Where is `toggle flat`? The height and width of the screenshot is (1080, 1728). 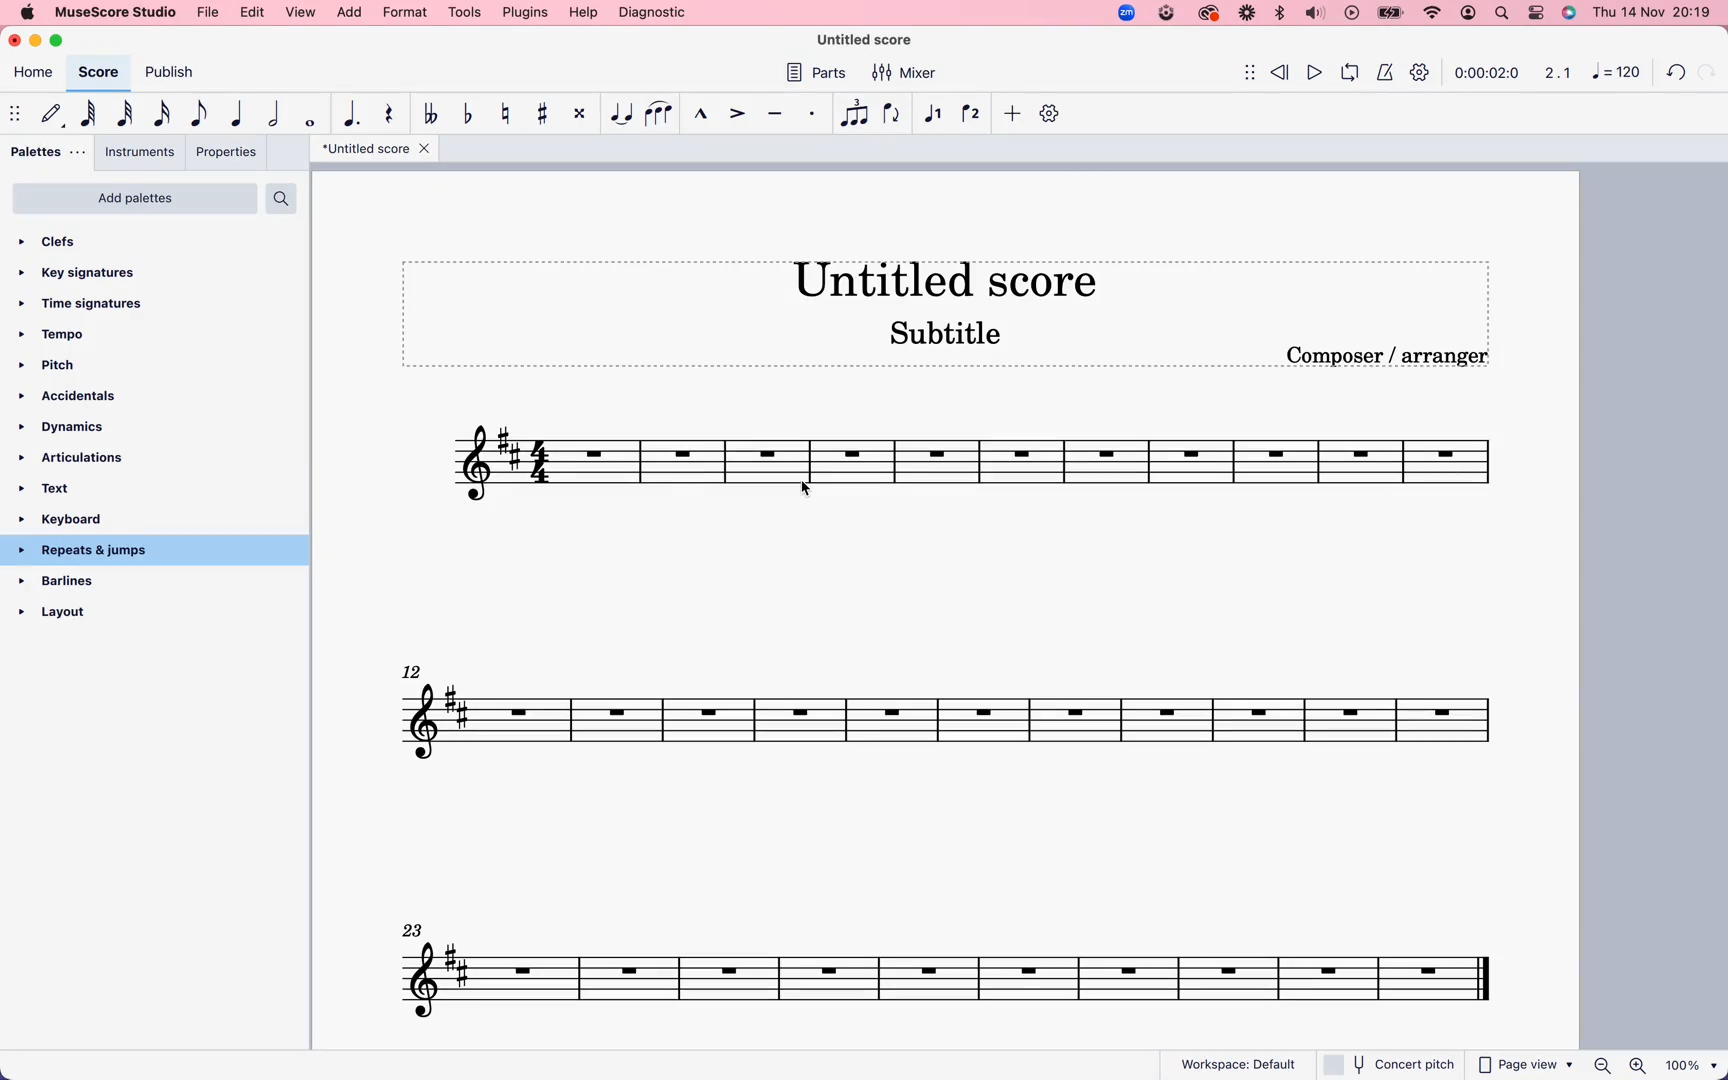
toggle flat is located at coordinates (471, 115).